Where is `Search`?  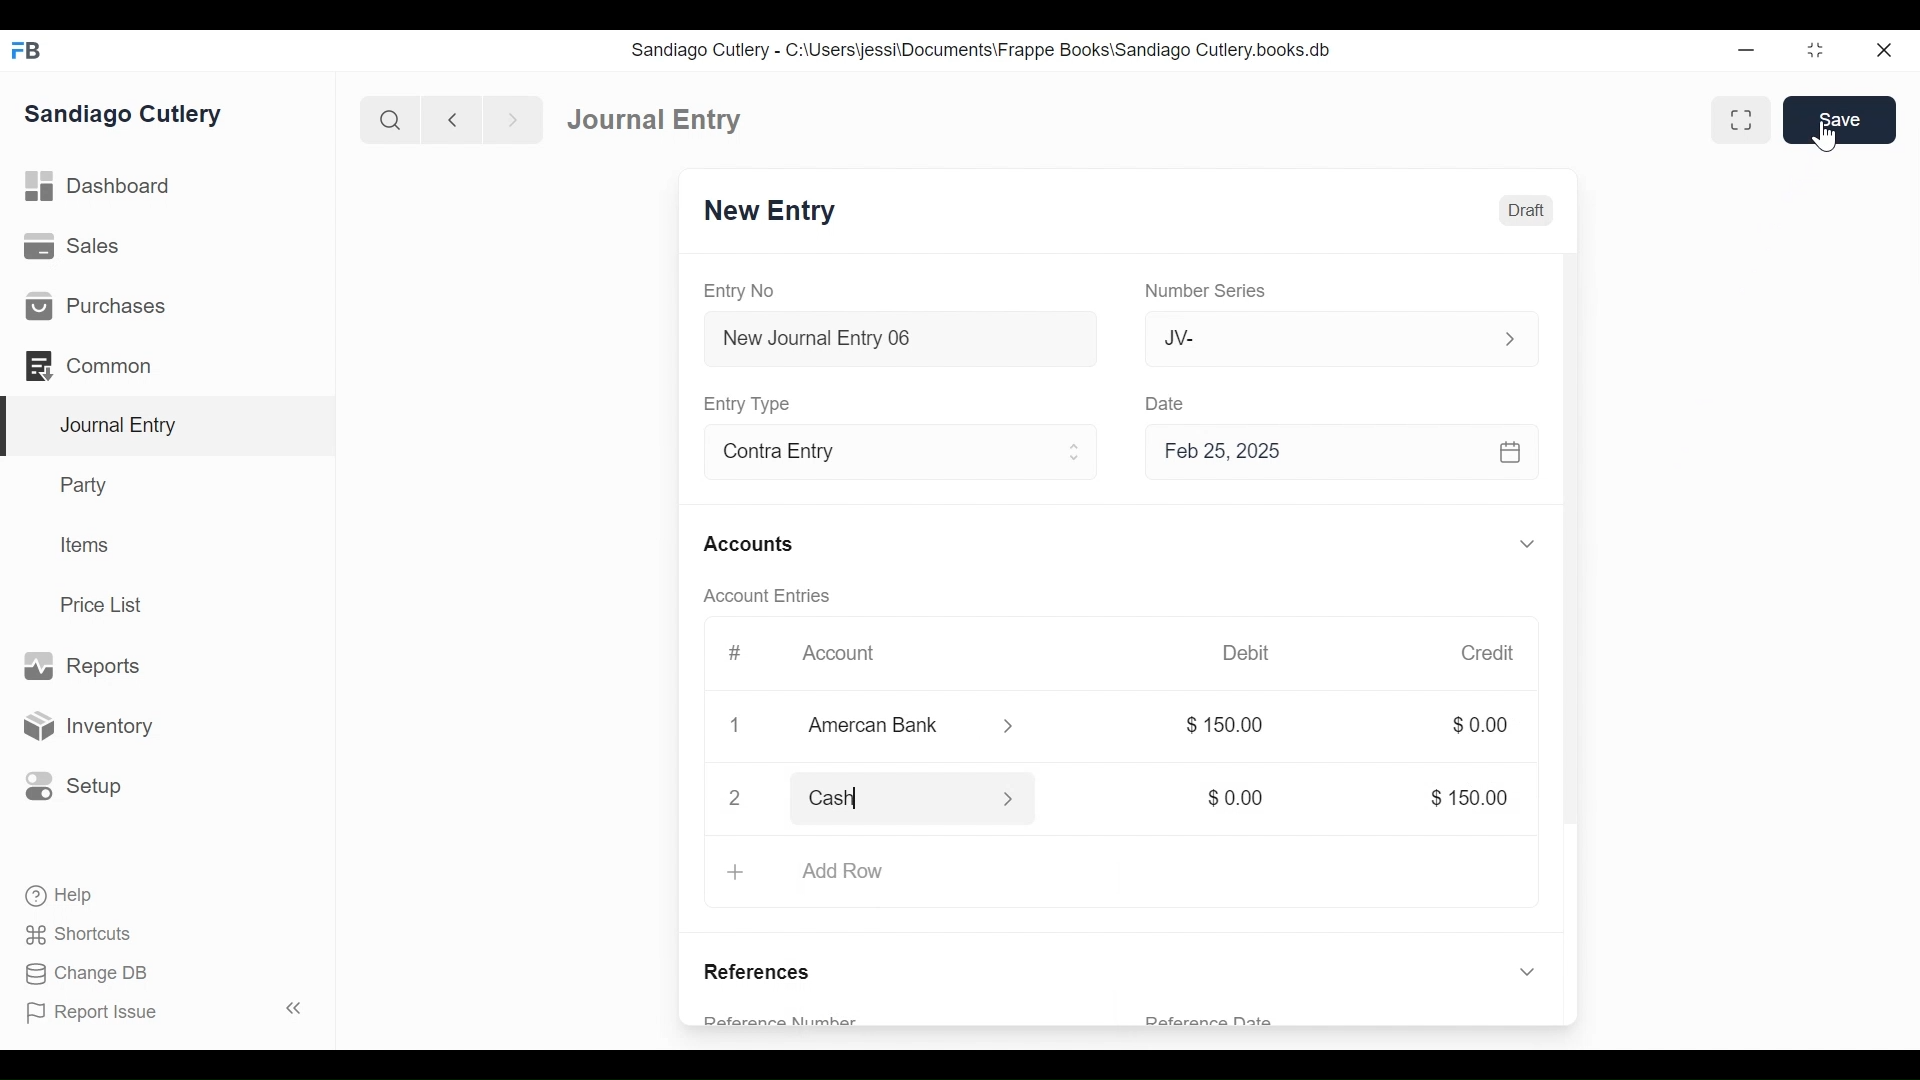 Search is located at coordinates (391, 120).